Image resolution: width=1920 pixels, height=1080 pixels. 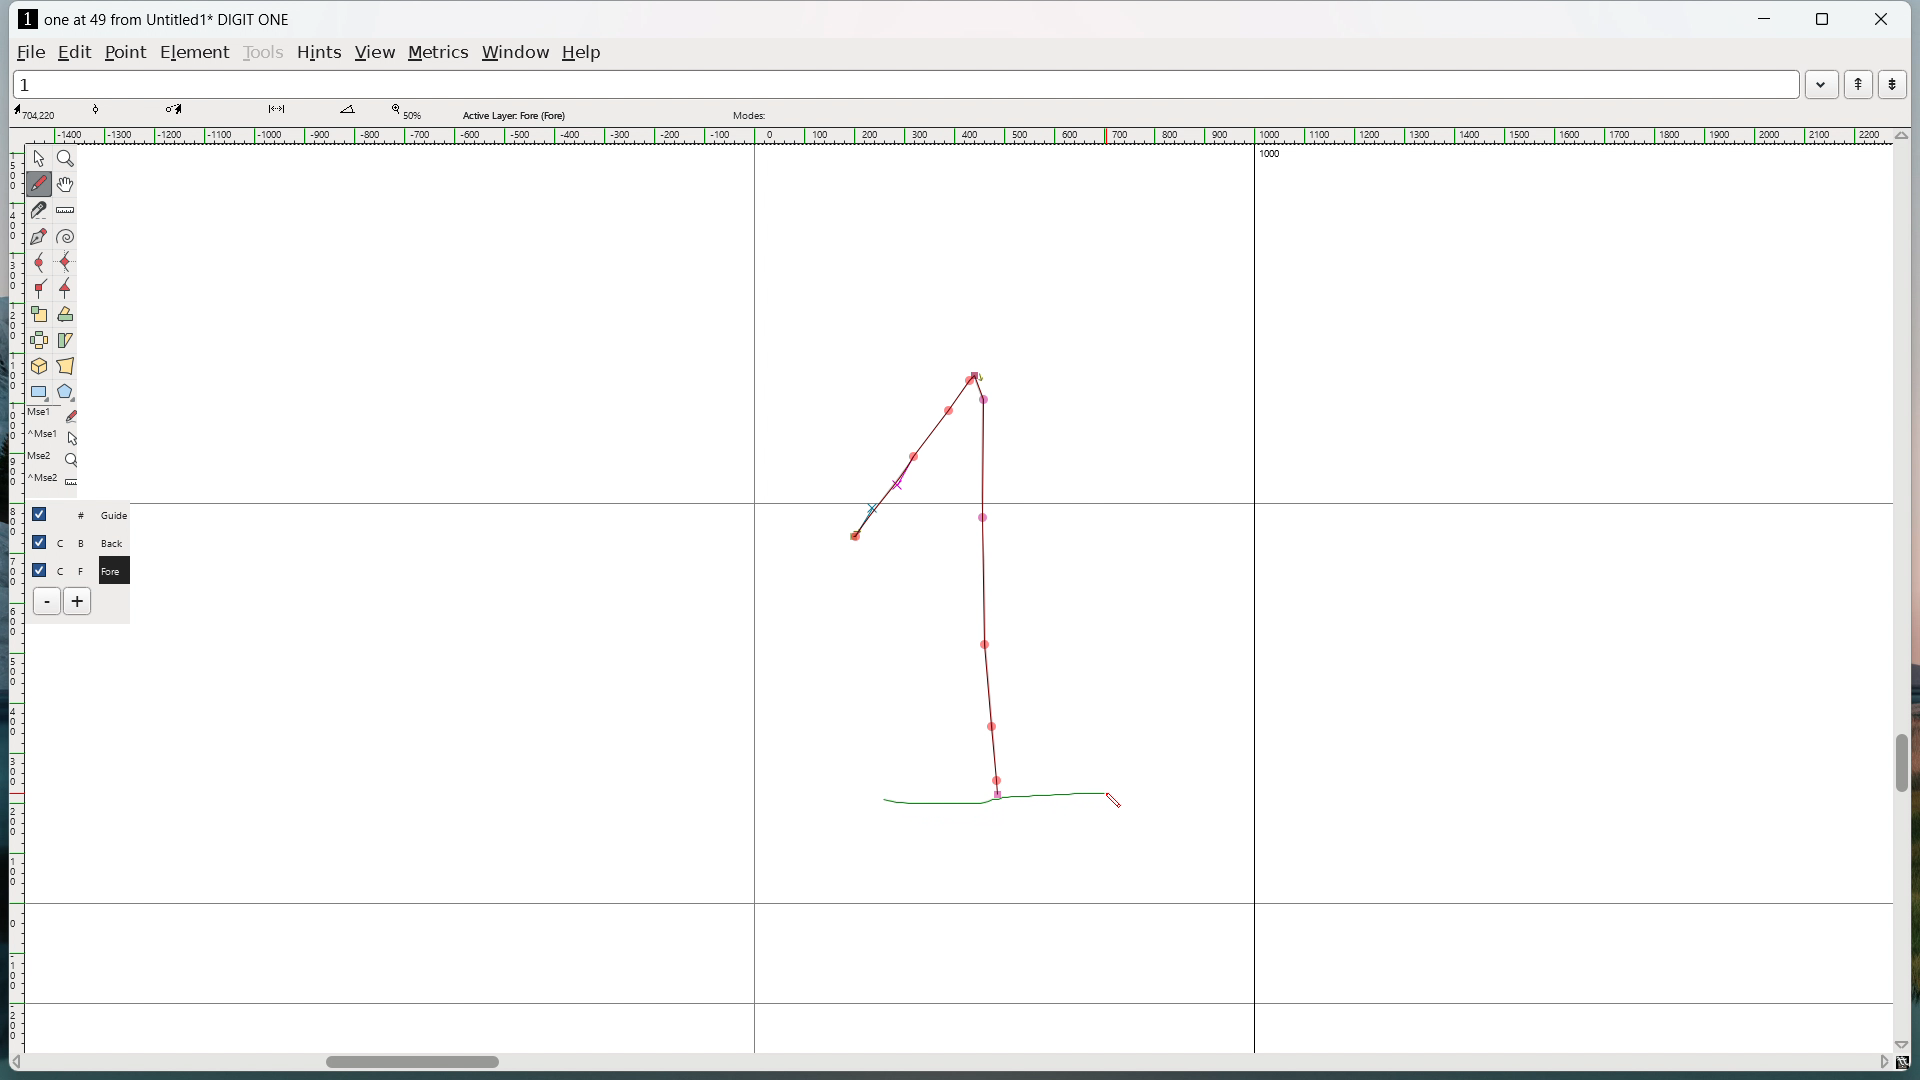 What do you see at coordinates (68, 183) in the screenshot?
I see `scroll by hand` at bounding box center [68, 183].